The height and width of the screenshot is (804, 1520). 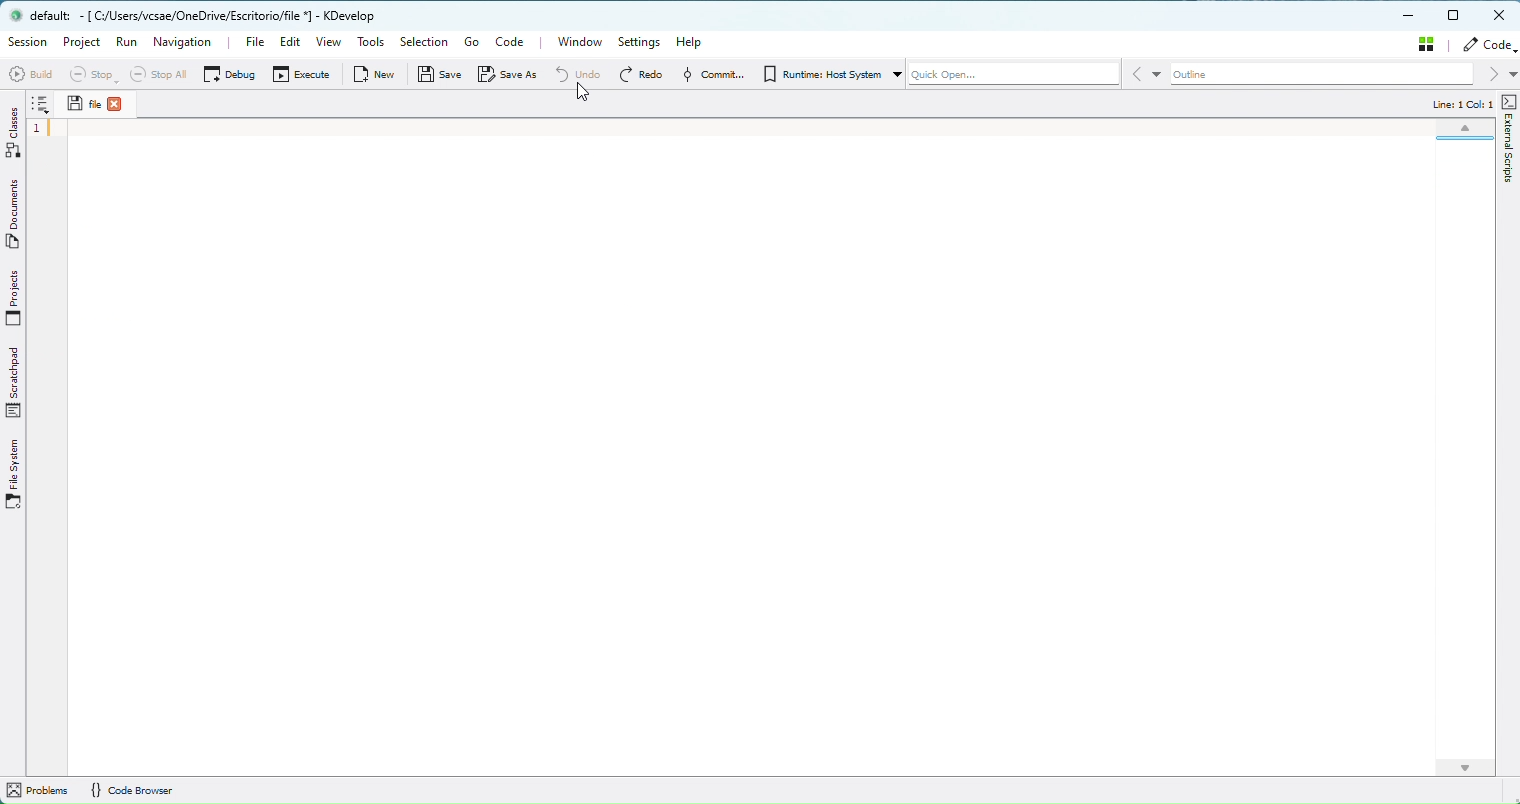 What do you see at coordinates (85, 46) in the screenshot?
I see `Project` at bounding box center [85, 46].